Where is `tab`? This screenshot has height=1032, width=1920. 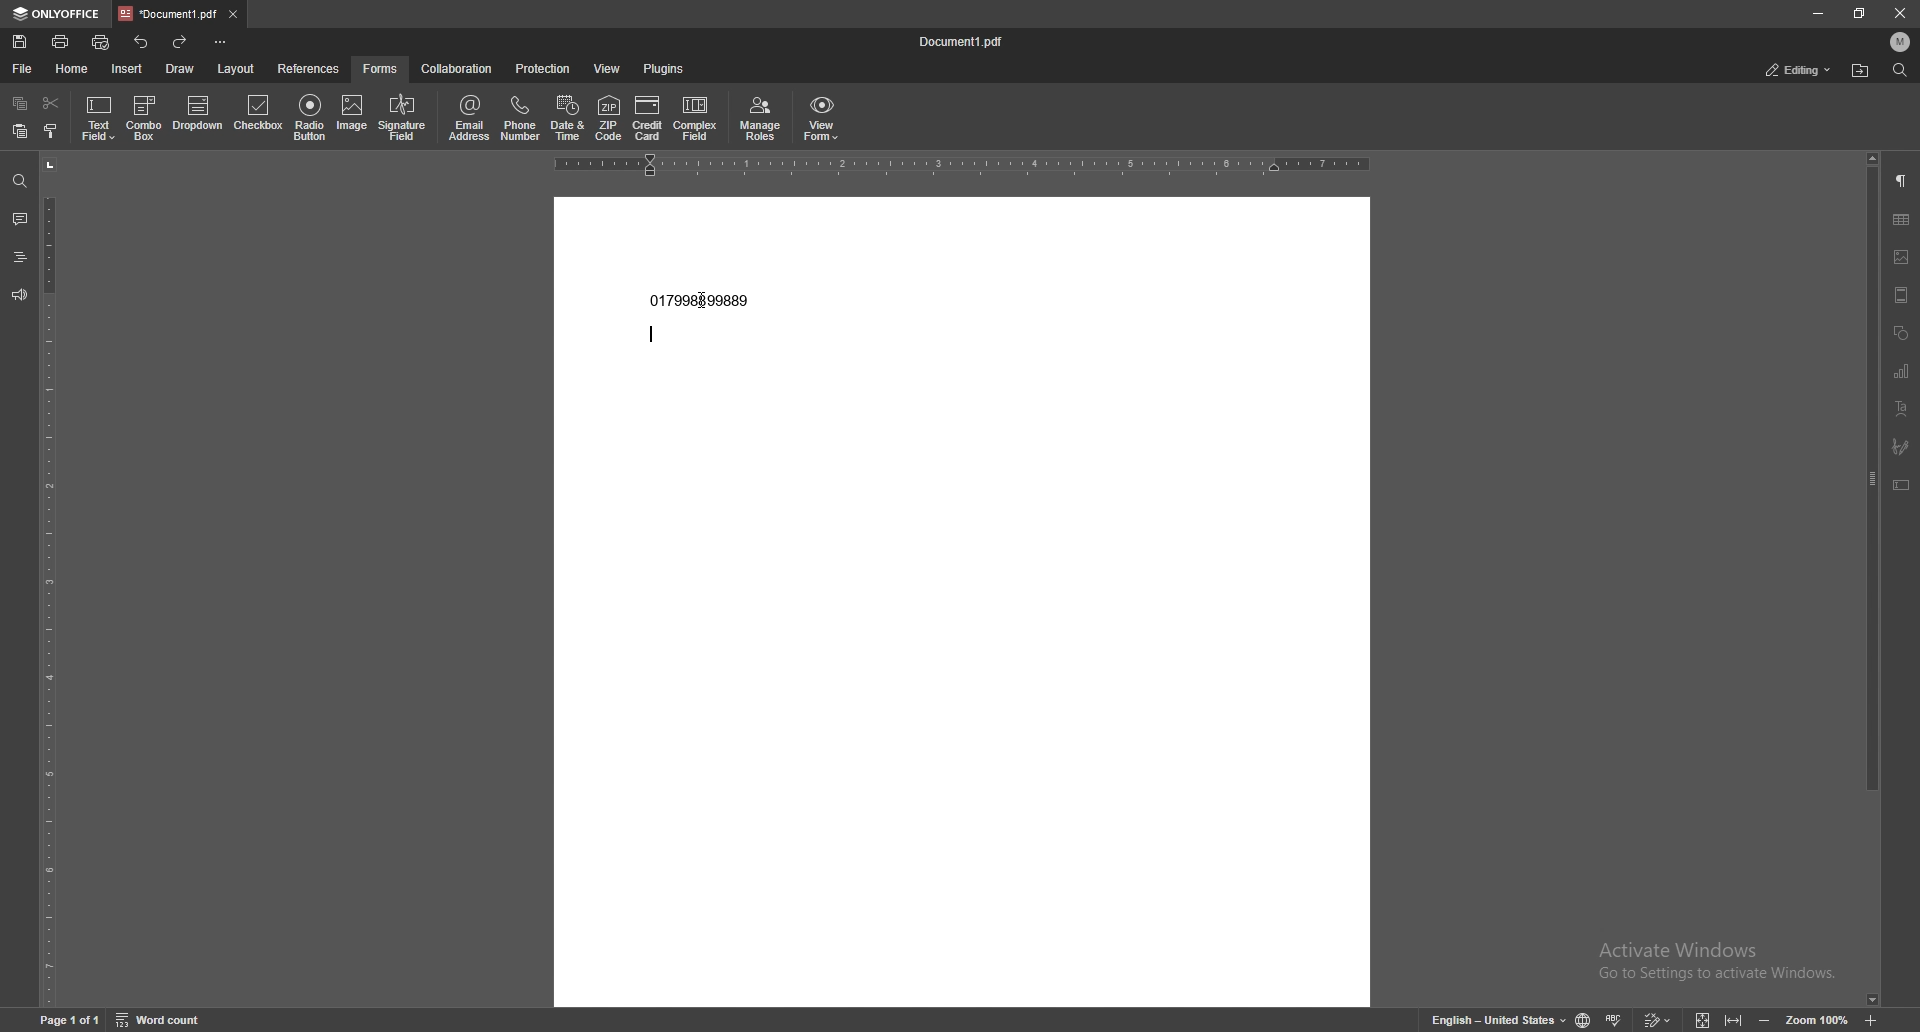 tab is located at coordinates (168, 14).